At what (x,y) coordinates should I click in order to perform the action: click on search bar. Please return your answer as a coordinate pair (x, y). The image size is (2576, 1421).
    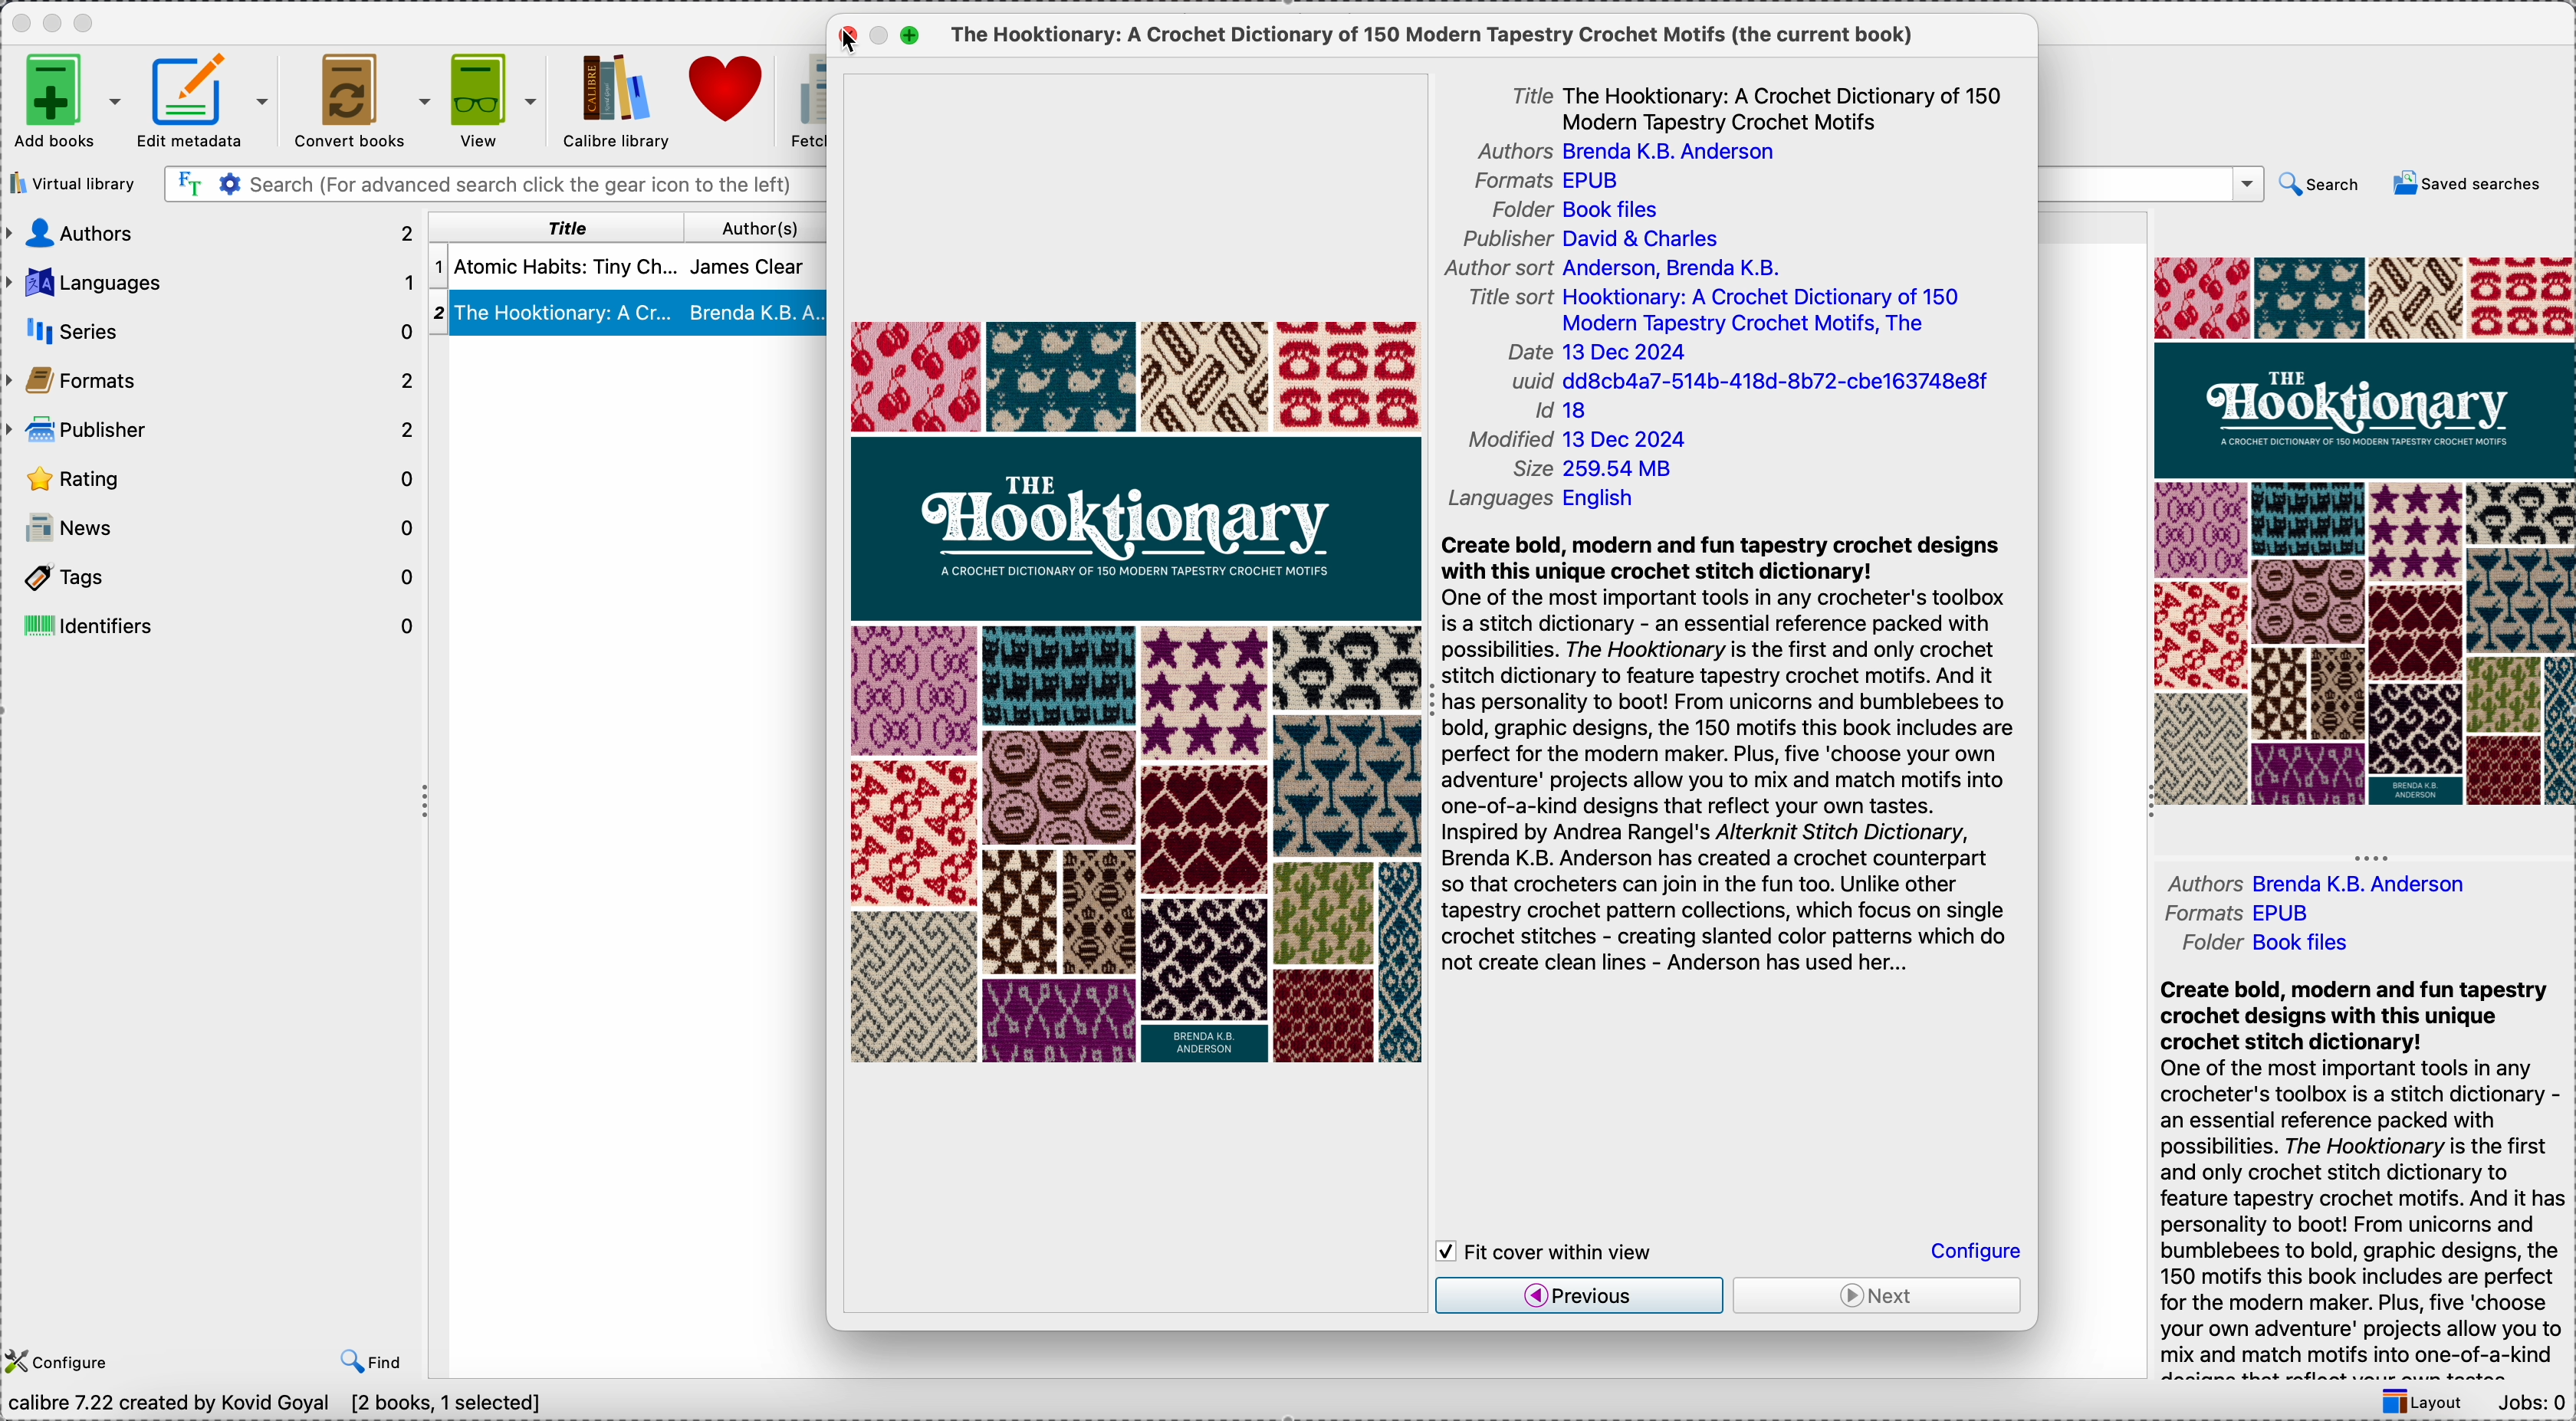
    Looking at the image, I should click on (494, 183).